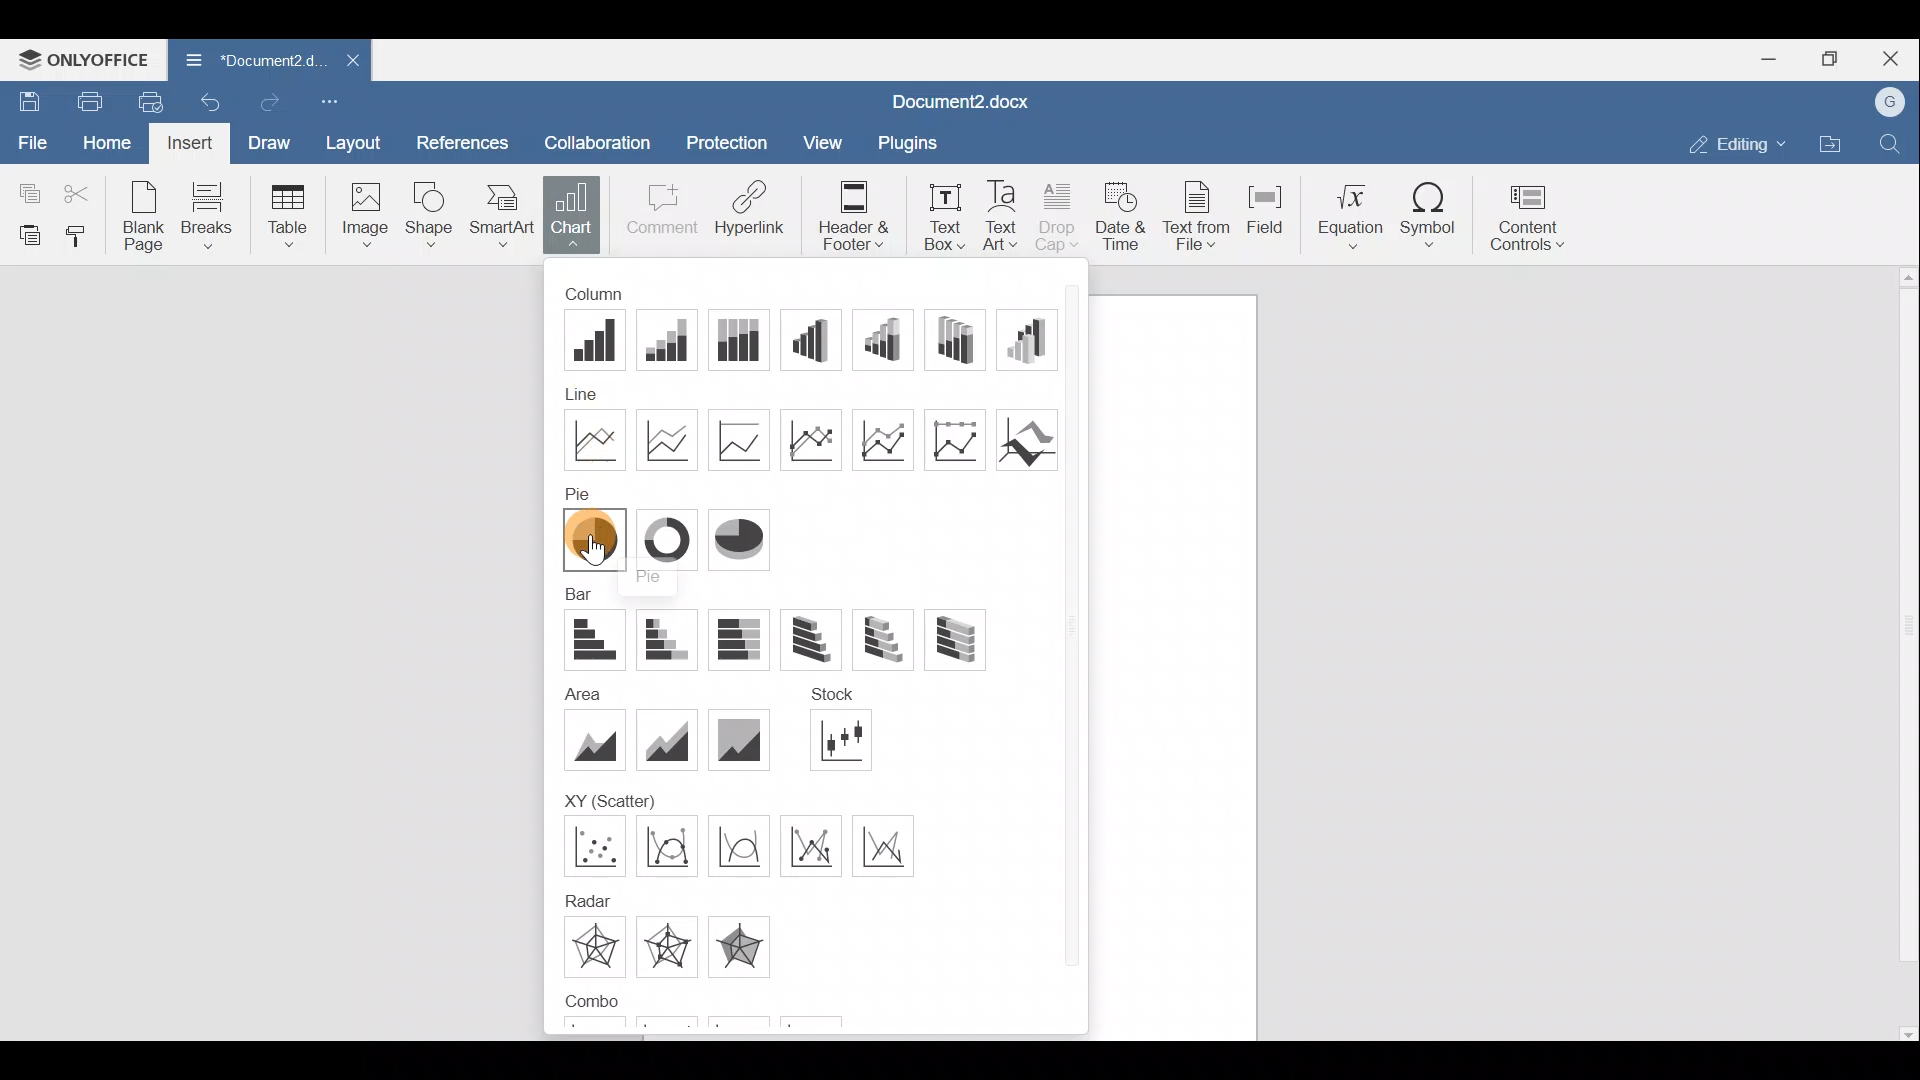 Image resolution: width=1920 pixels, height=1080 pixels. Describe the element at coordinates (596, 636) in the screenshot. I see `Clustered bar` at that location.